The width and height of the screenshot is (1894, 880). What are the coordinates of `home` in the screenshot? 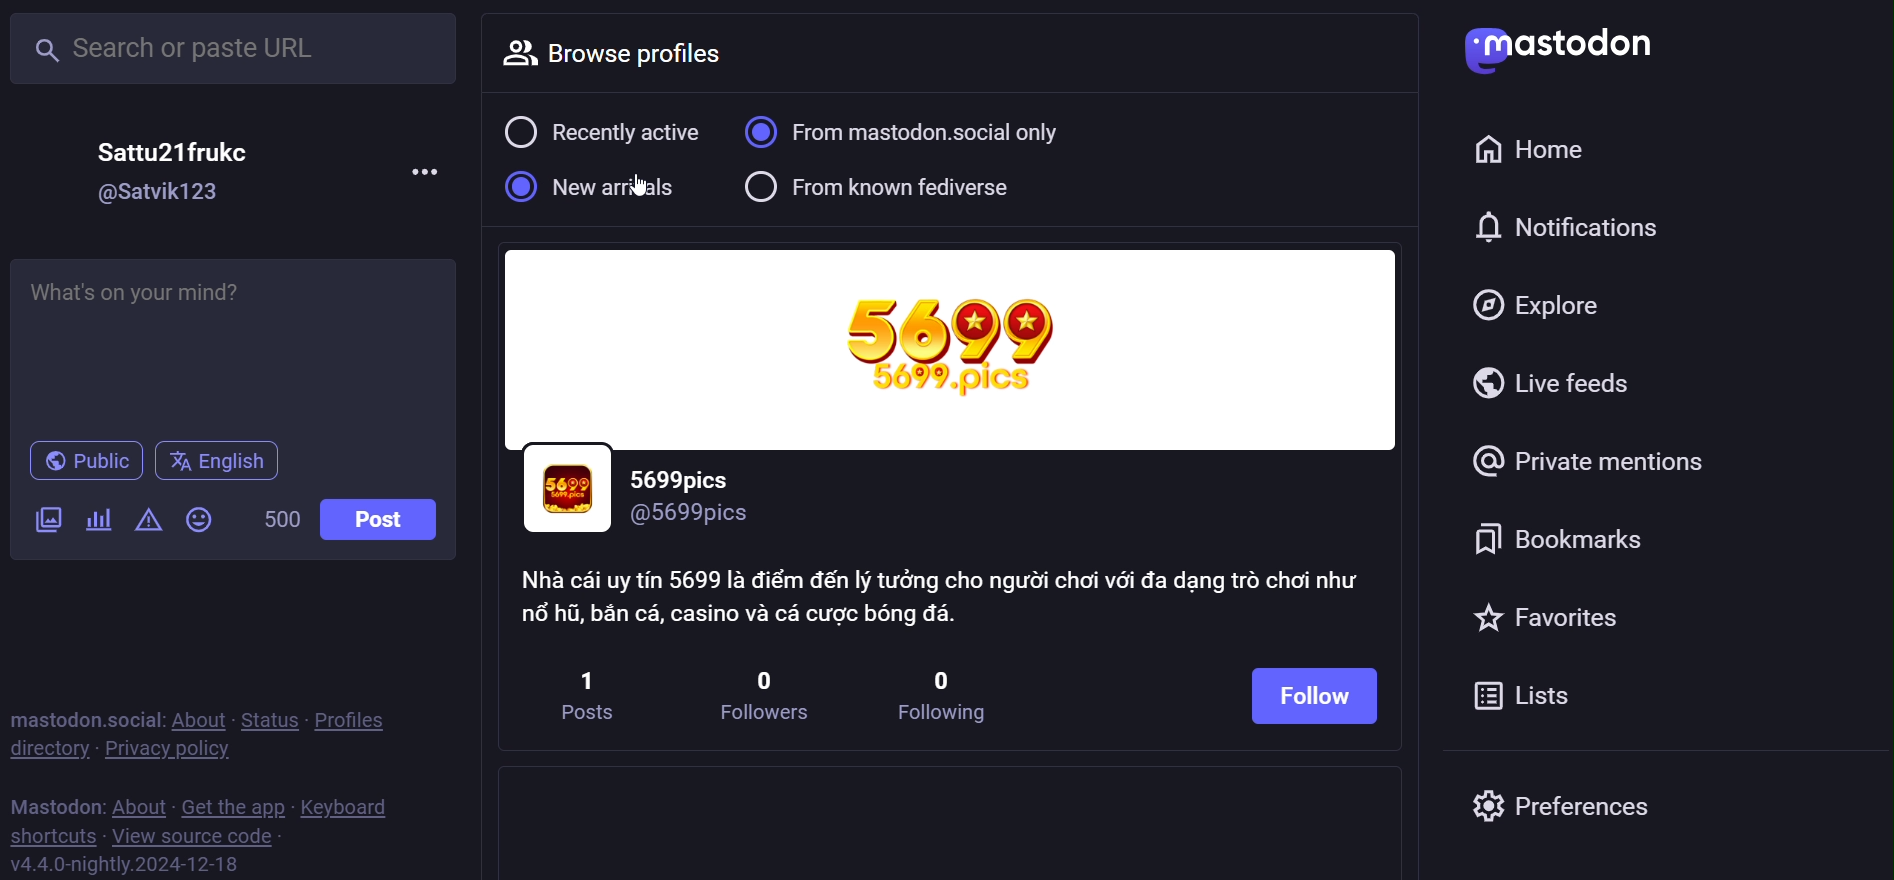 It's located at (1540, 145).